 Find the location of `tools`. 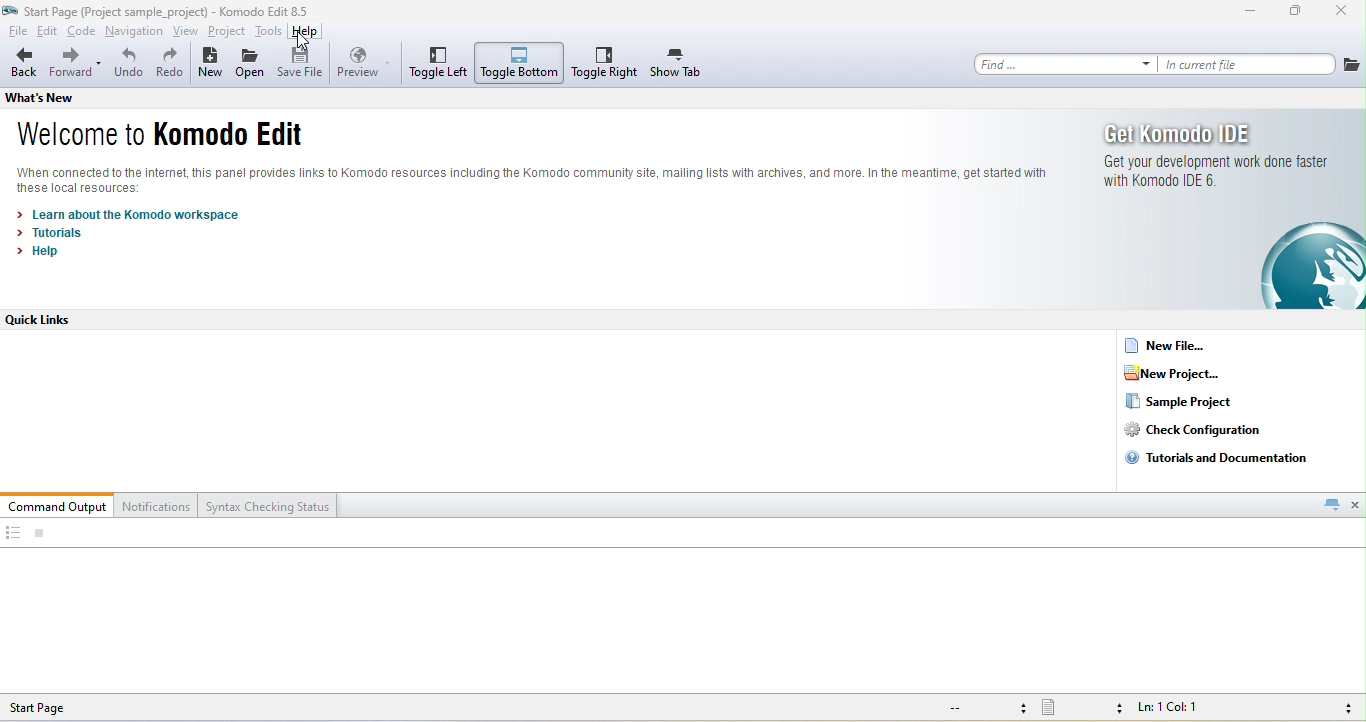

tools is located at coordinates (268, 31).